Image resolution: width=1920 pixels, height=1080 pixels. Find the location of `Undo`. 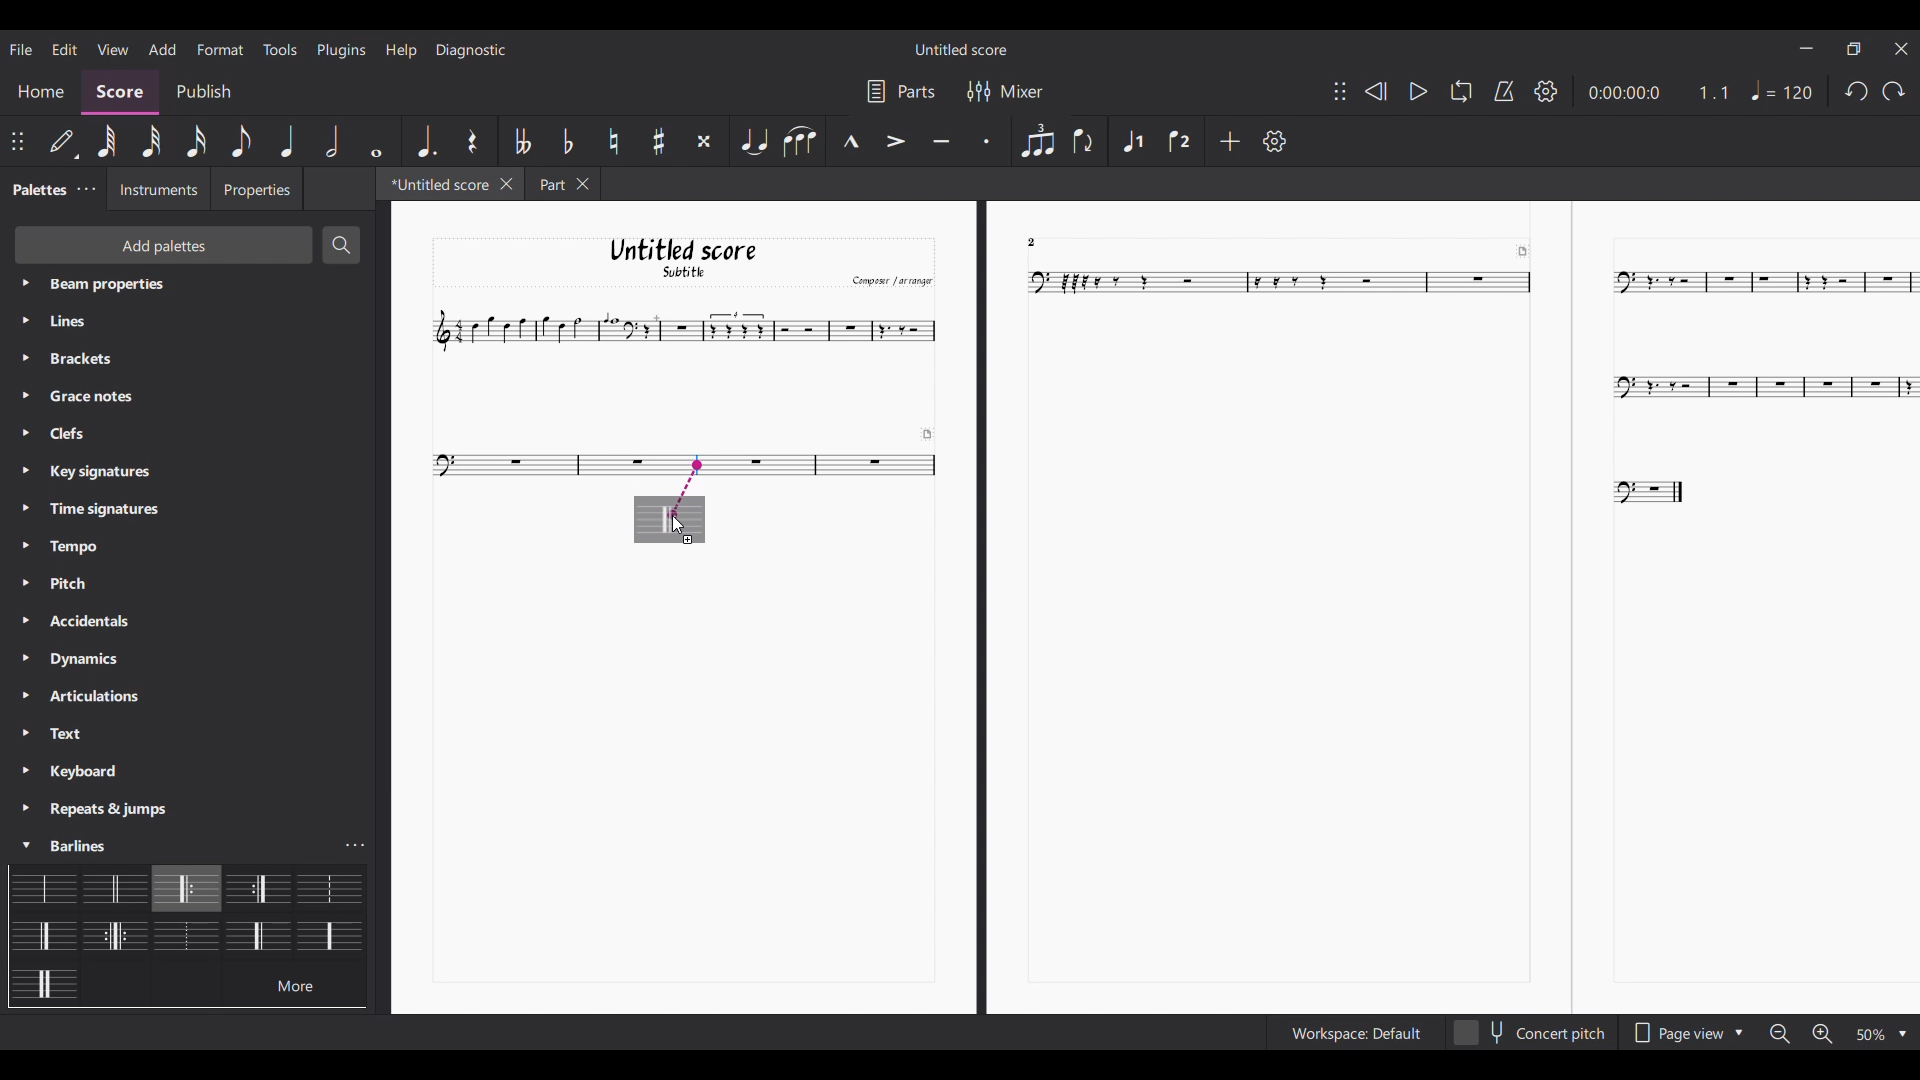

Undo is located at coordinates (1856, 91).